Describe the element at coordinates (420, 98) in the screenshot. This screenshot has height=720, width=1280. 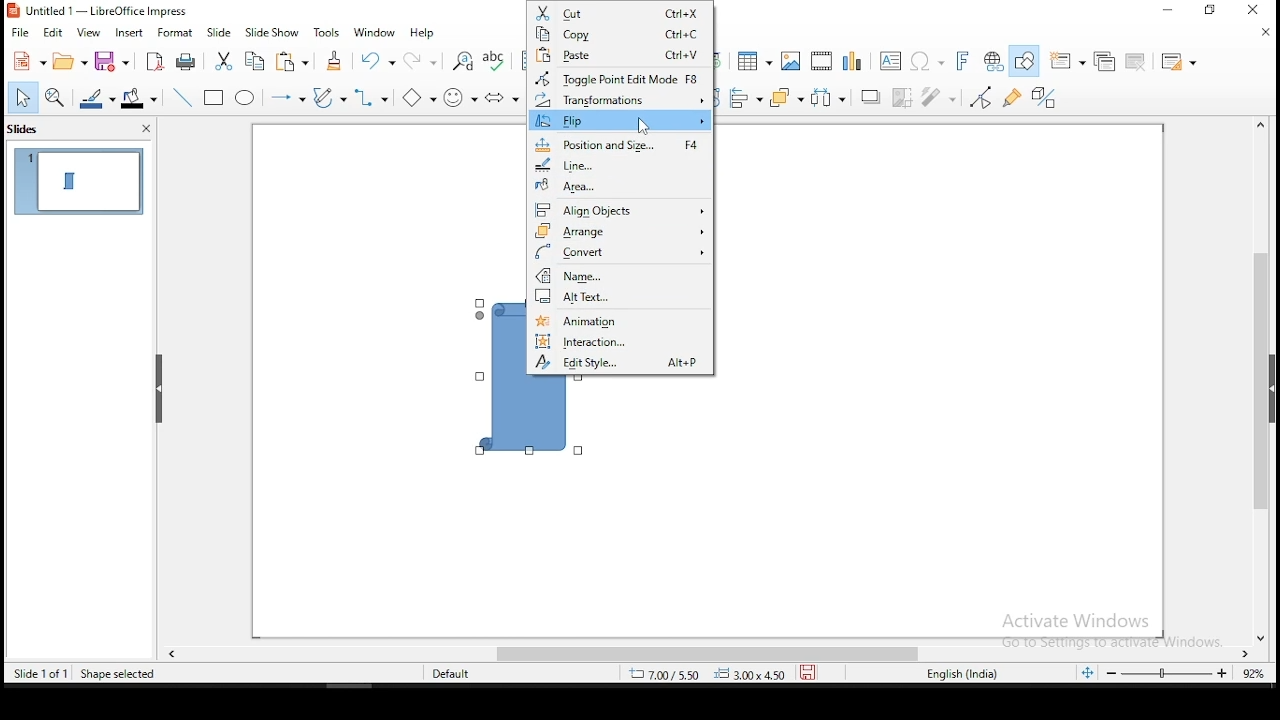
I see `basic shapes` at that location.